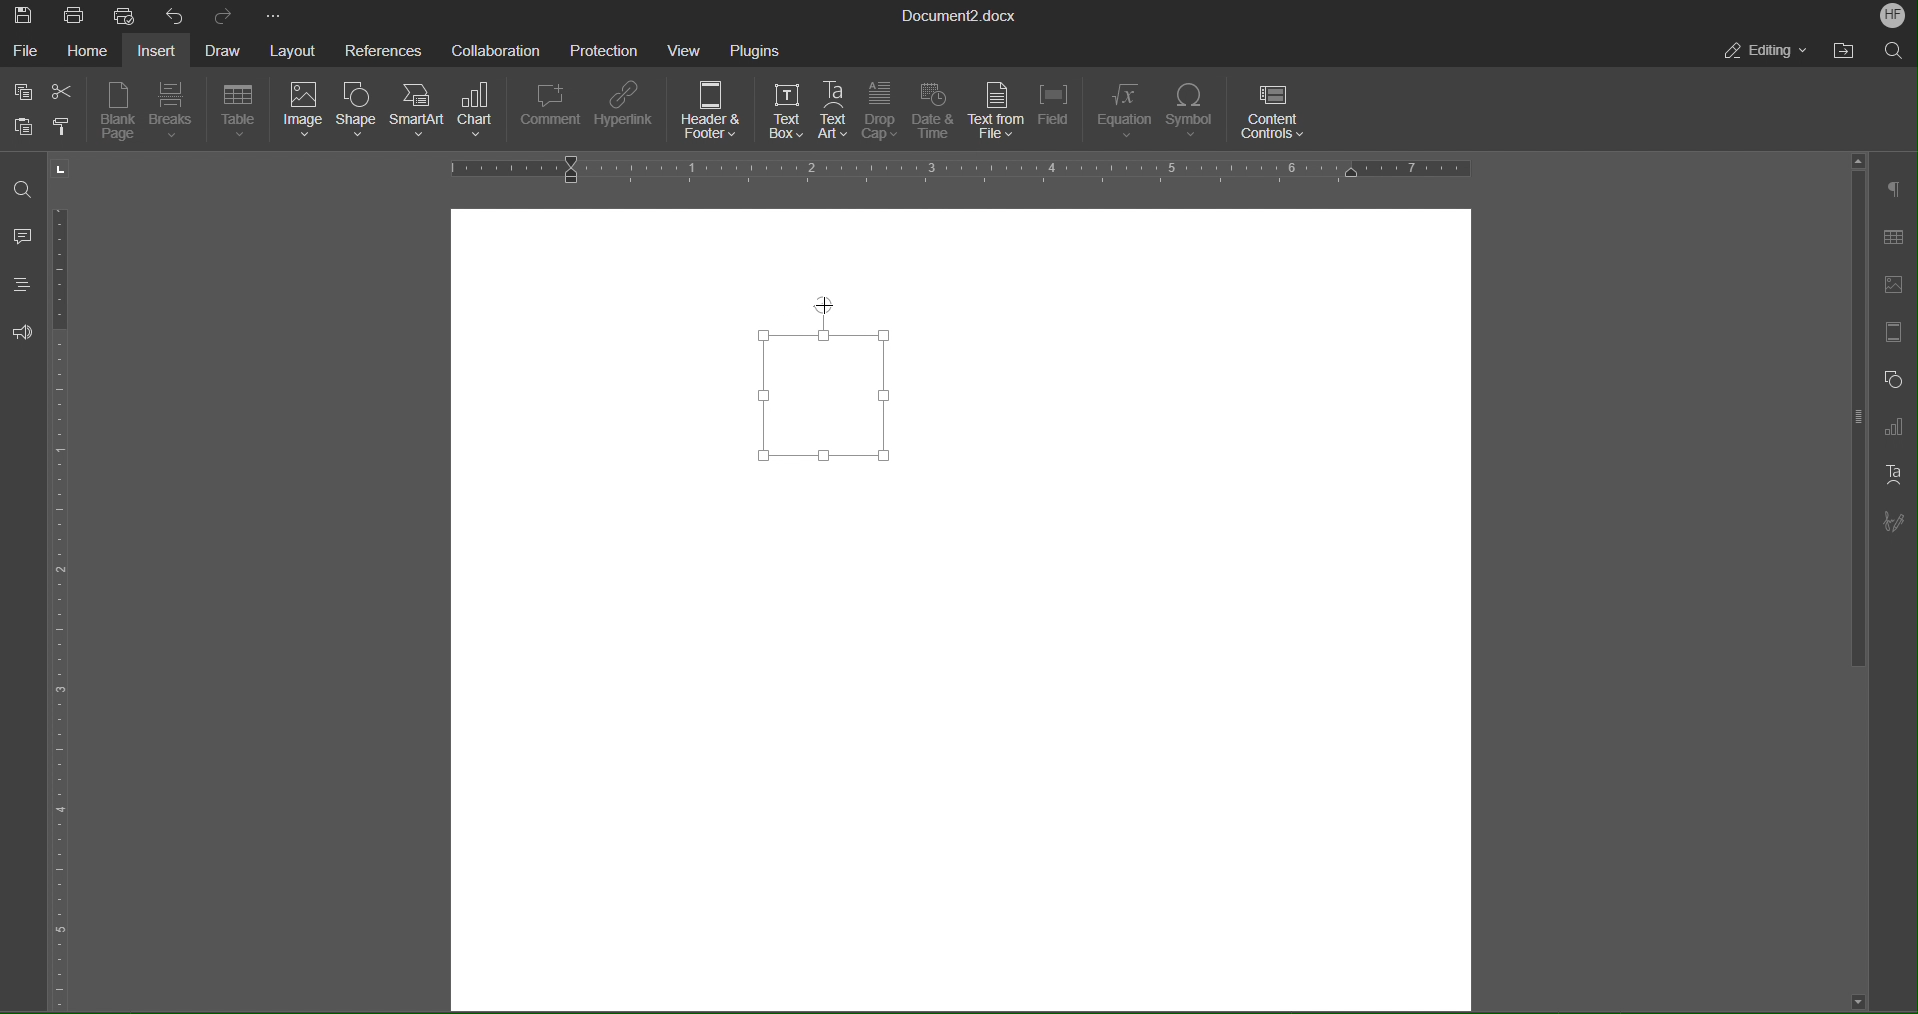 The width and height of the screenshot is (1918, 1014). What do you see at coordinates (1892, 474) in the screenshot?
I see `Text Art` at bounding box center [1892, 474].